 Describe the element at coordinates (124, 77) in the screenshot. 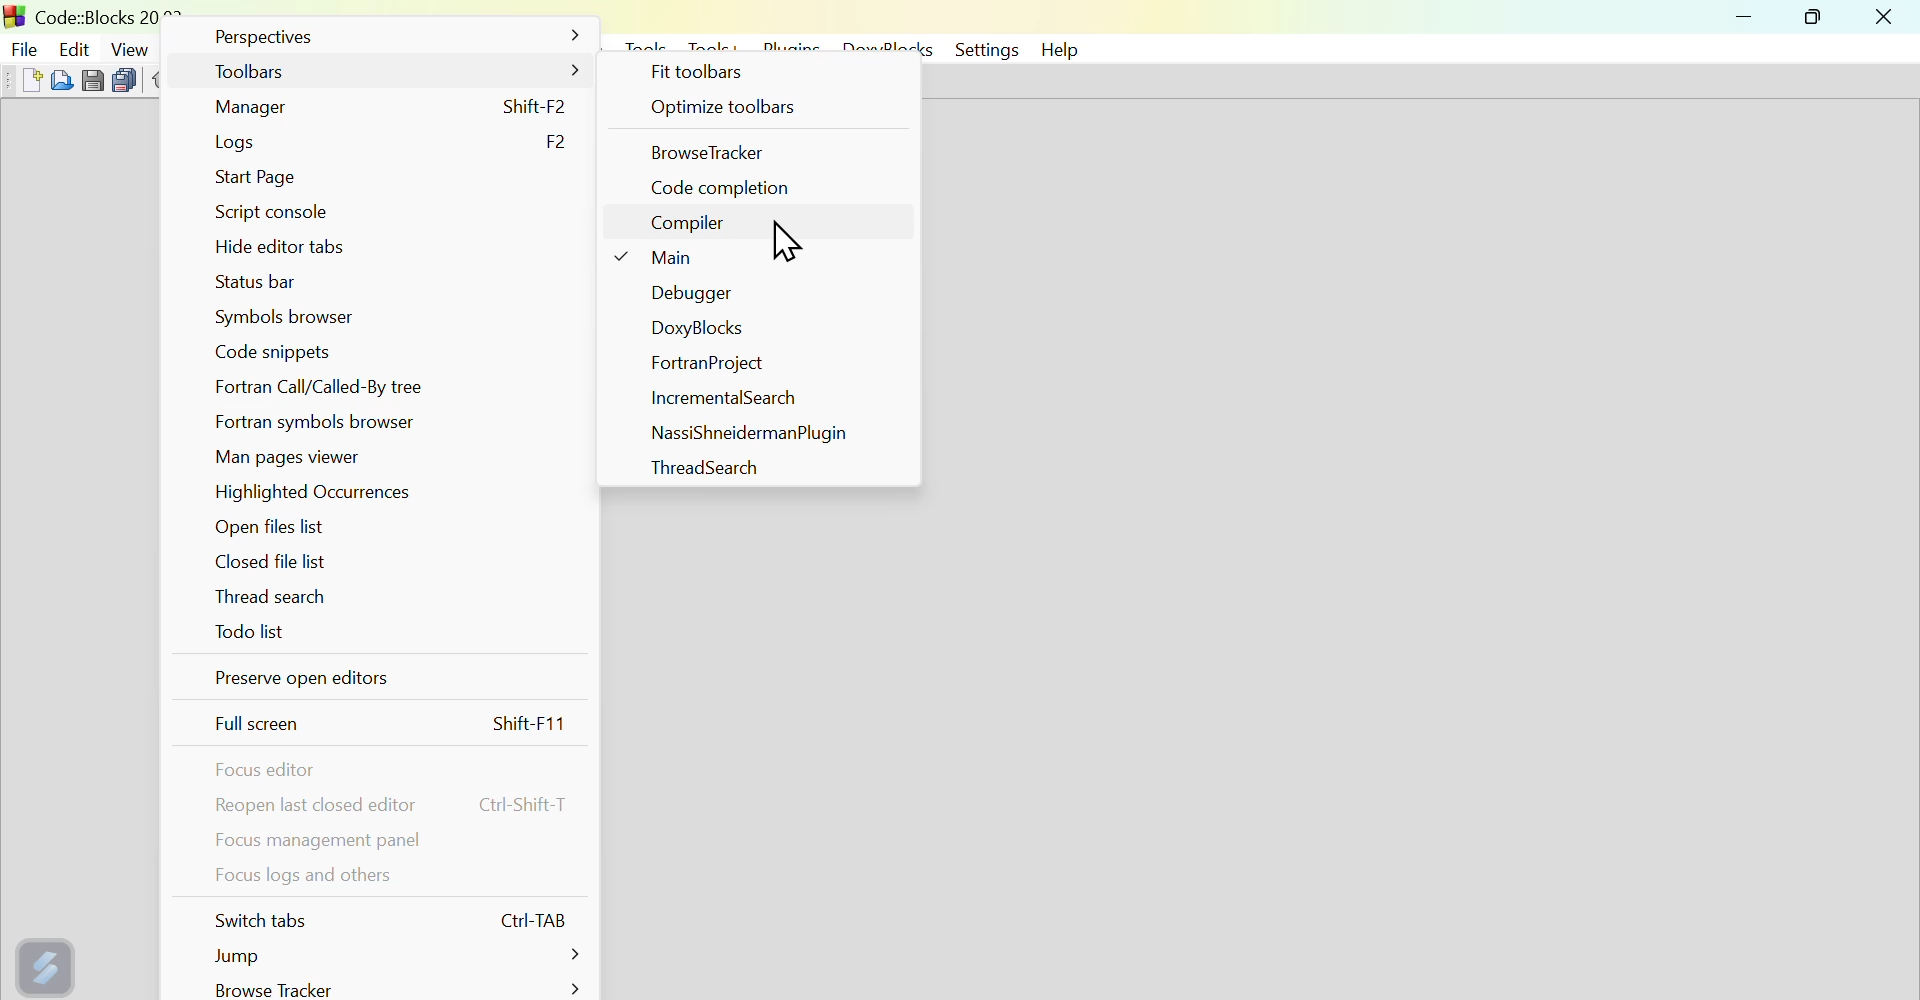

I see `Save multiple` at that location.